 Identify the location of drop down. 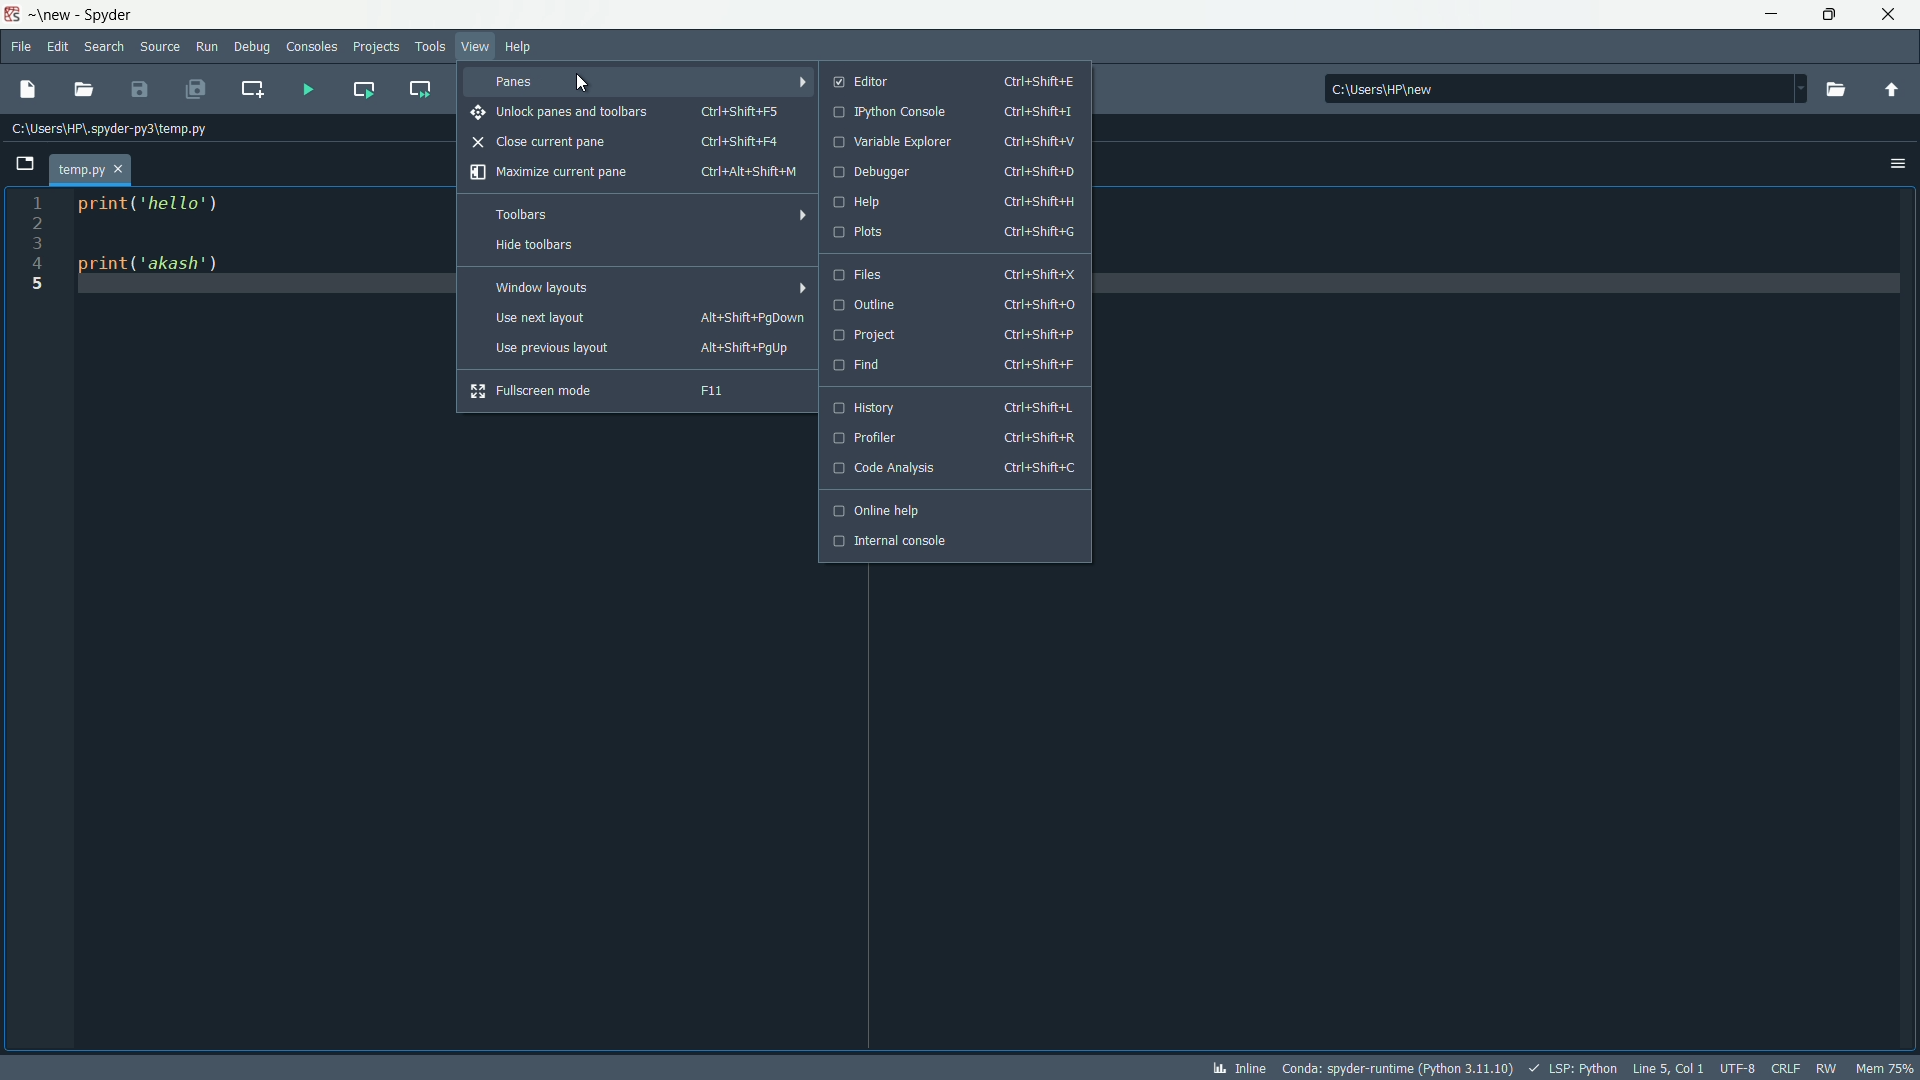
(1798, 87).